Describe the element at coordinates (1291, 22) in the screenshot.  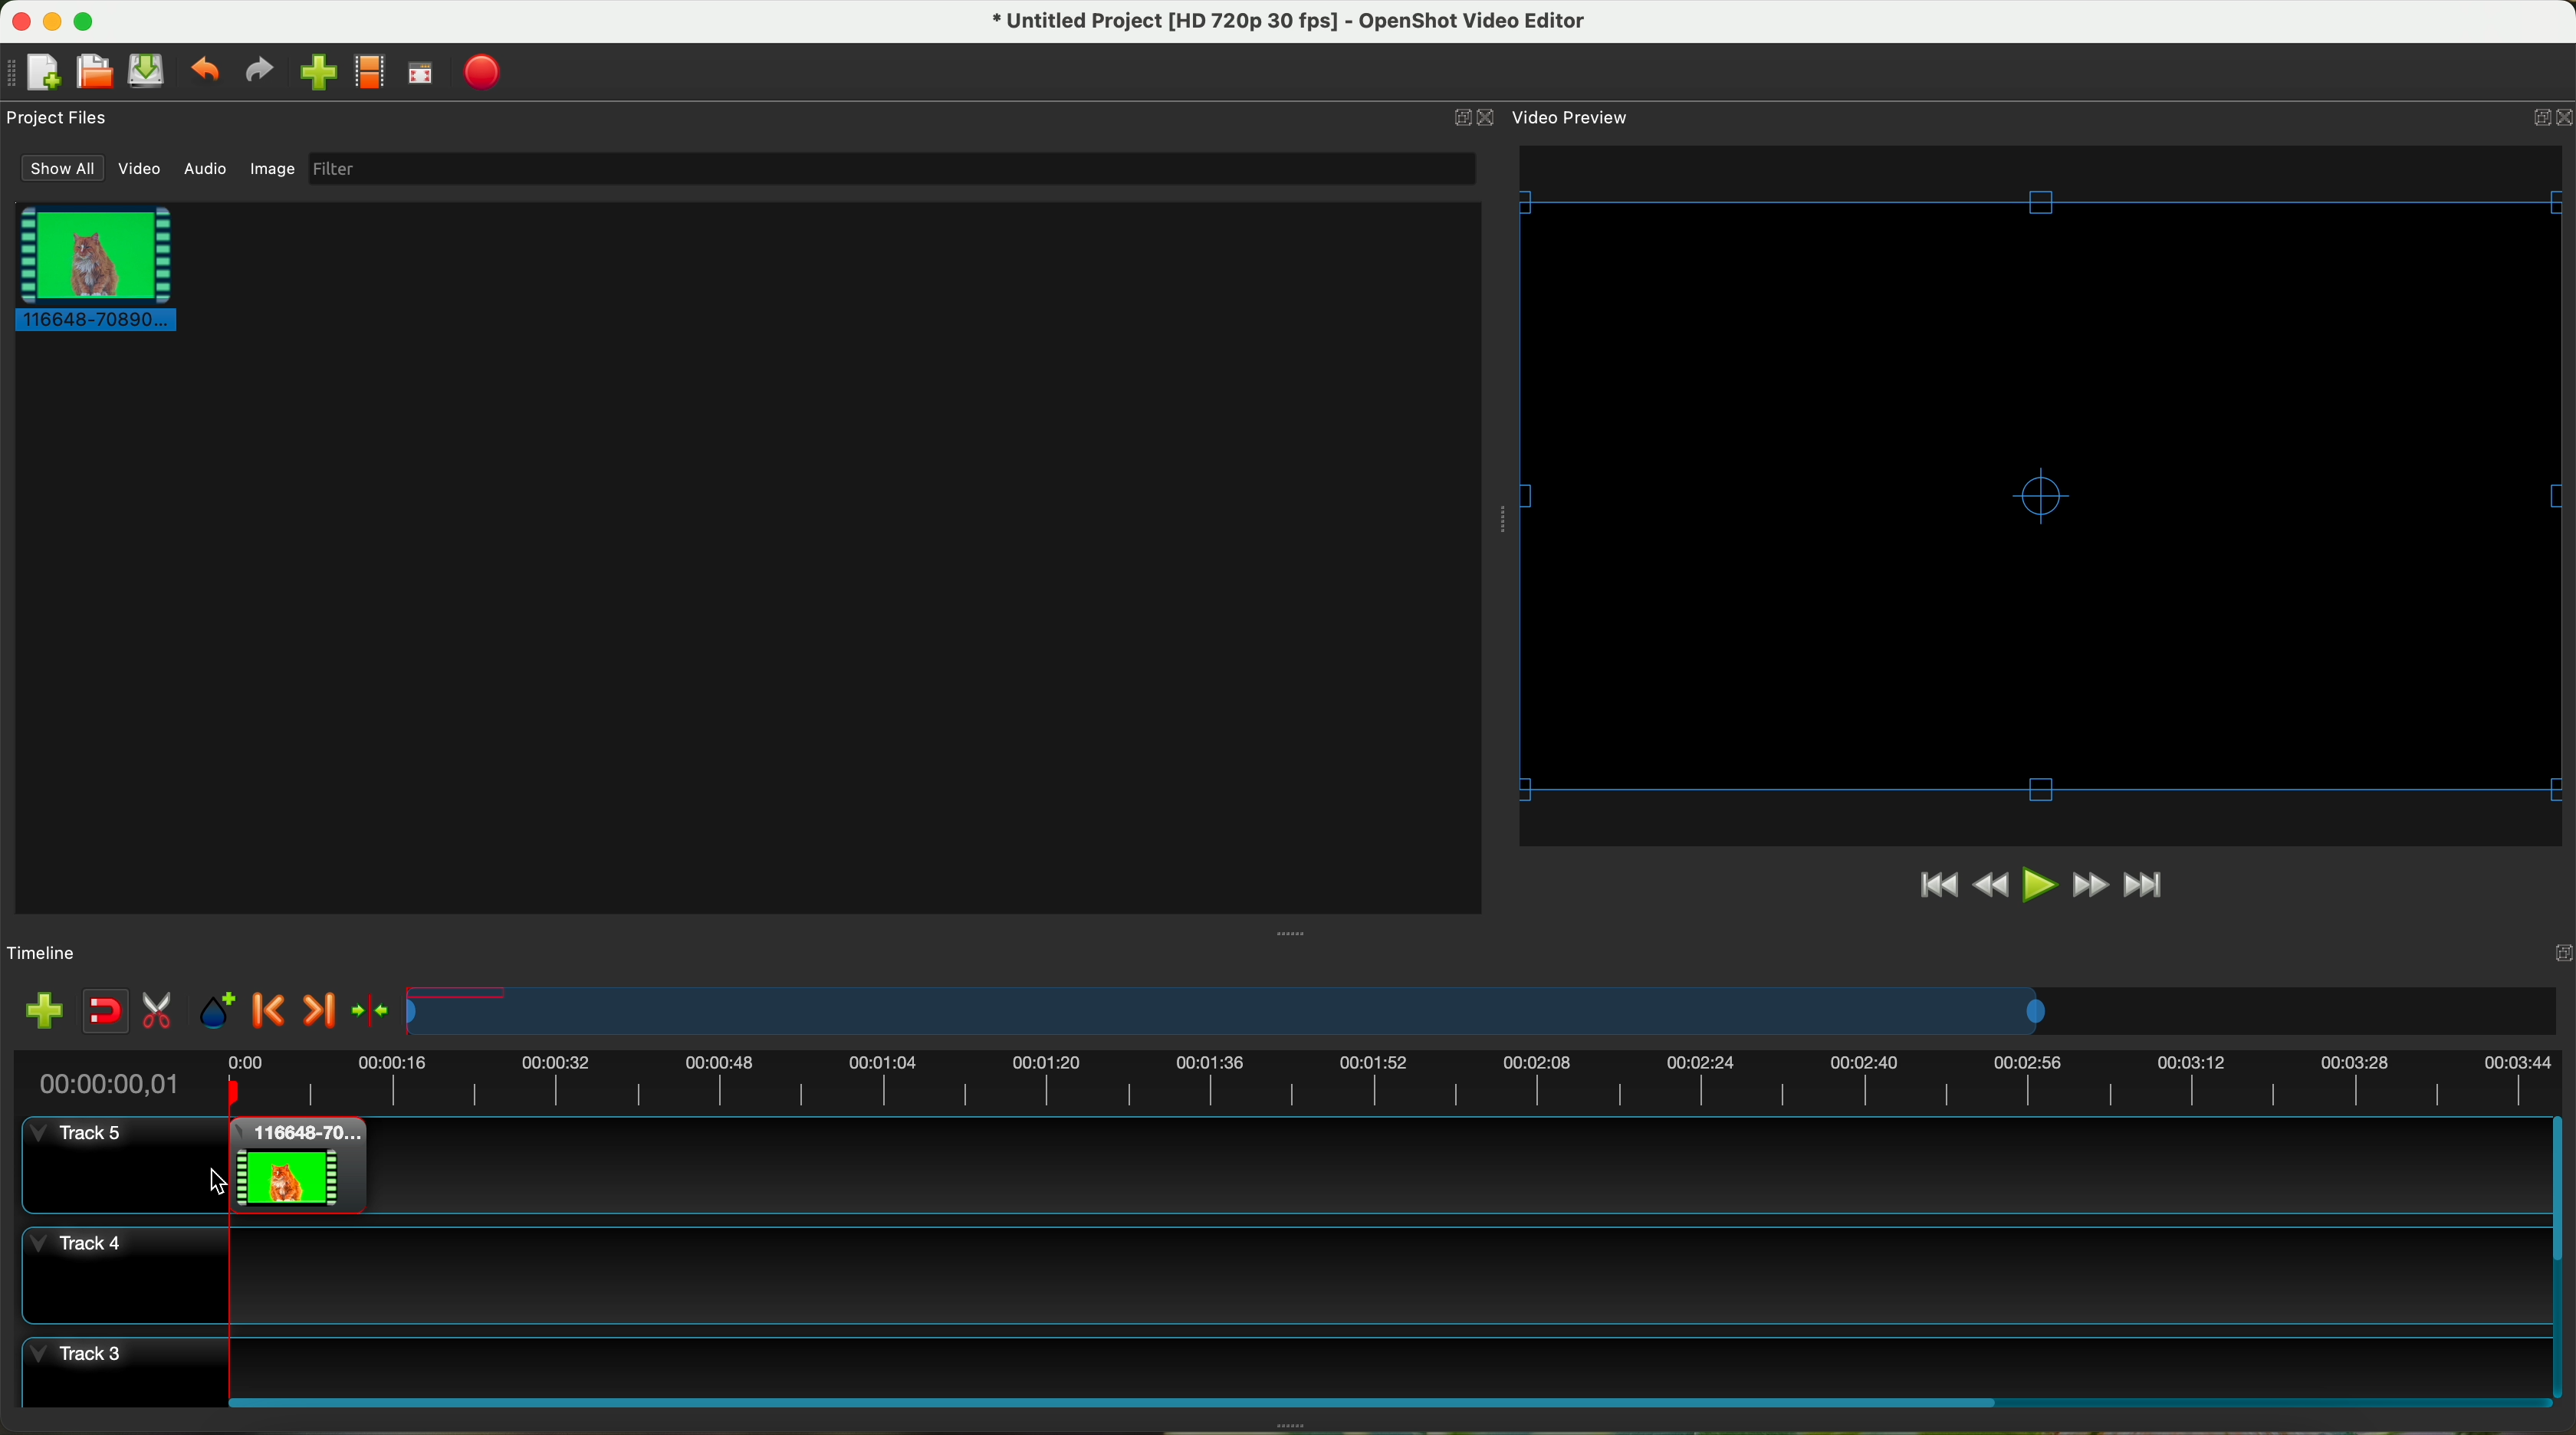
I see `file name` at that location.